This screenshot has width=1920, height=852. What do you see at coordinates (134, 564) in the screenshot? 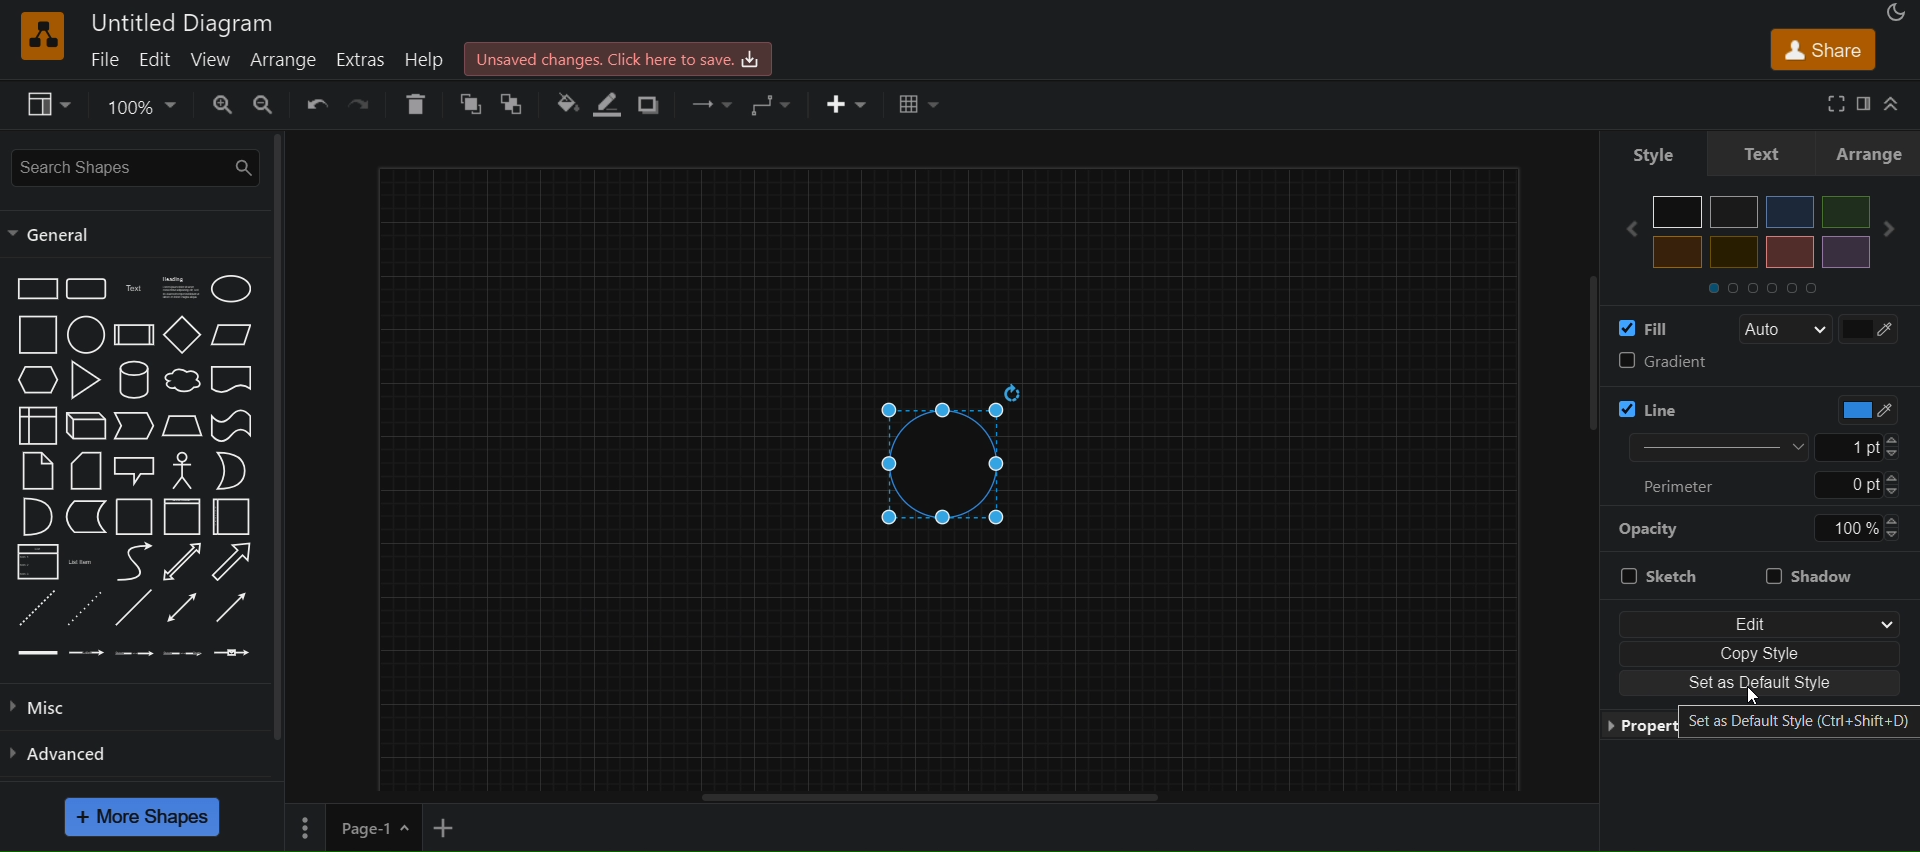
I see `curve` at bounding box center [134, 564].